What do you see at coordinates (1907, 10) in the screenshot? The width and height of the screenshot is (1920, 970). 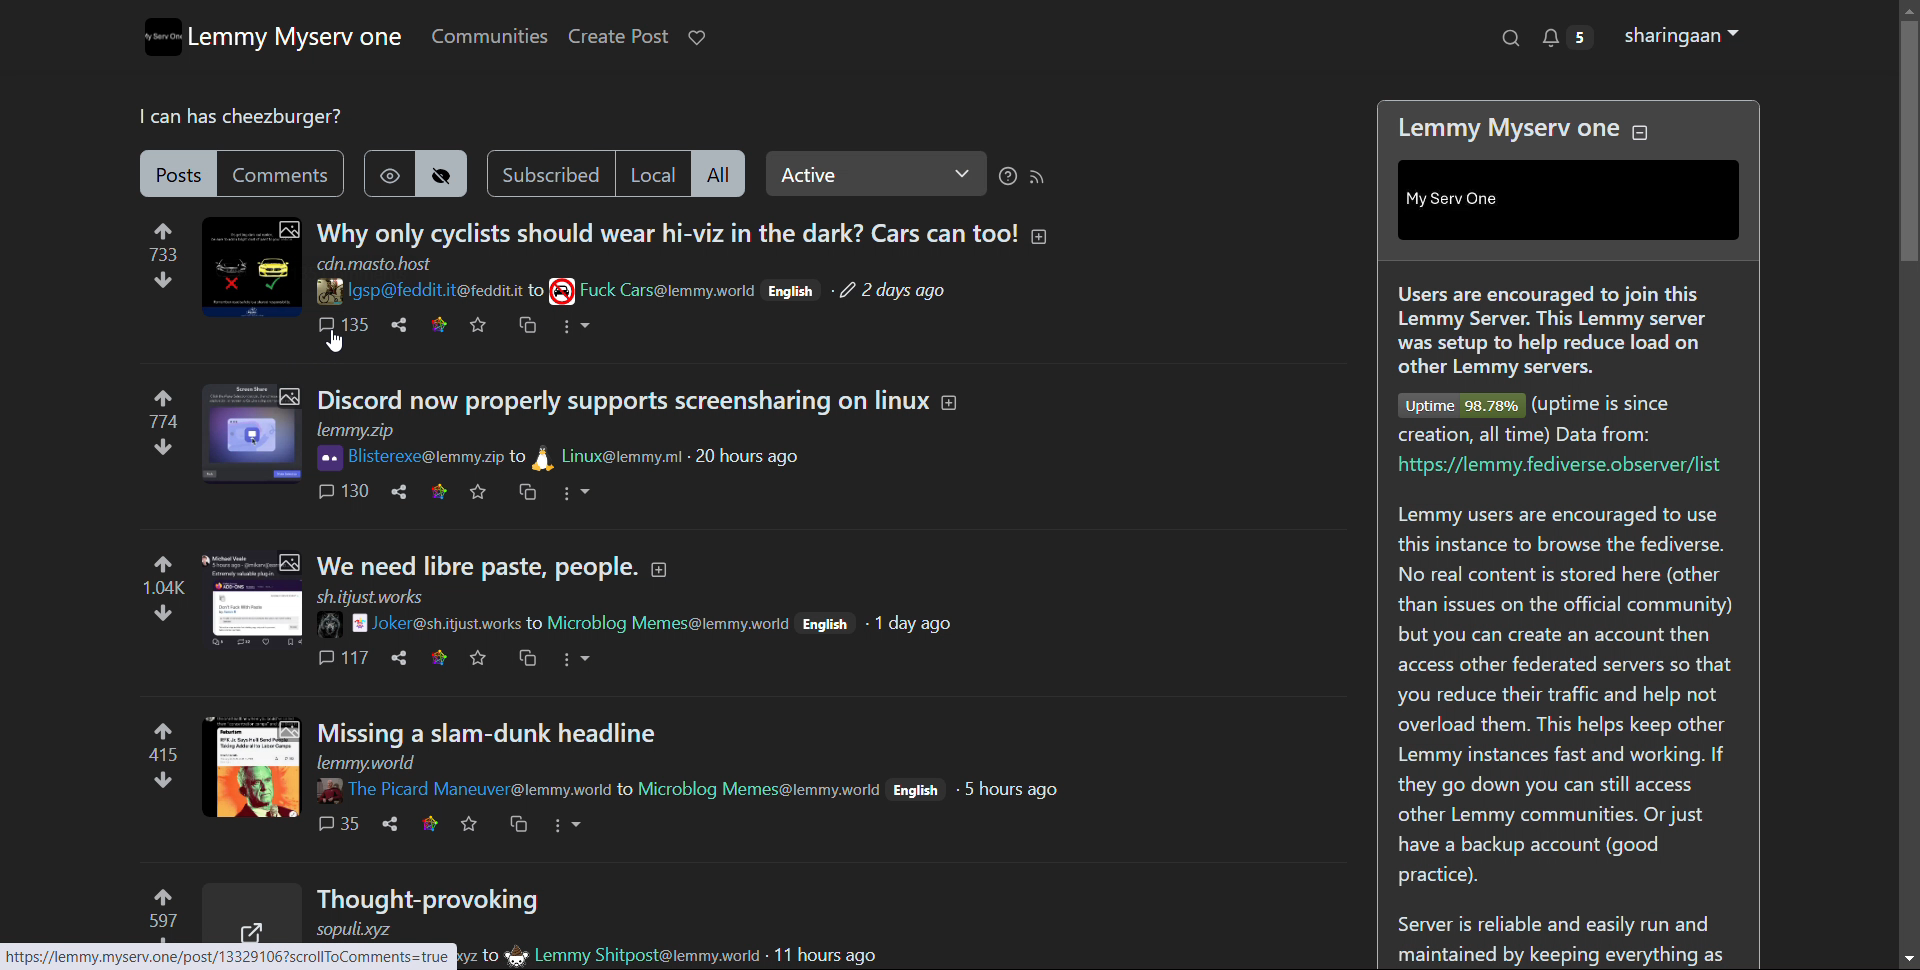 I see `scroll up` at bounding box center [1907, 10].